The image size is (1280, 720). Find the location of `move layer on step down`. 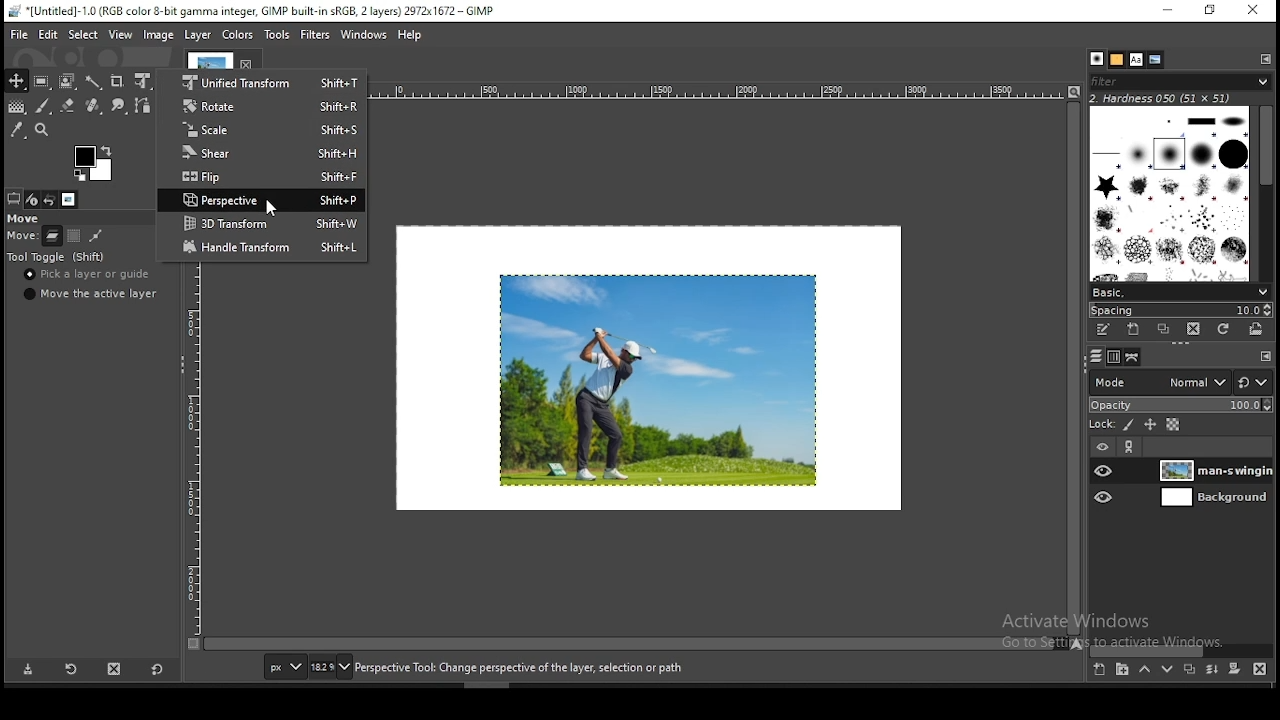

move layer on step down is located at coordinates (1165, 670).